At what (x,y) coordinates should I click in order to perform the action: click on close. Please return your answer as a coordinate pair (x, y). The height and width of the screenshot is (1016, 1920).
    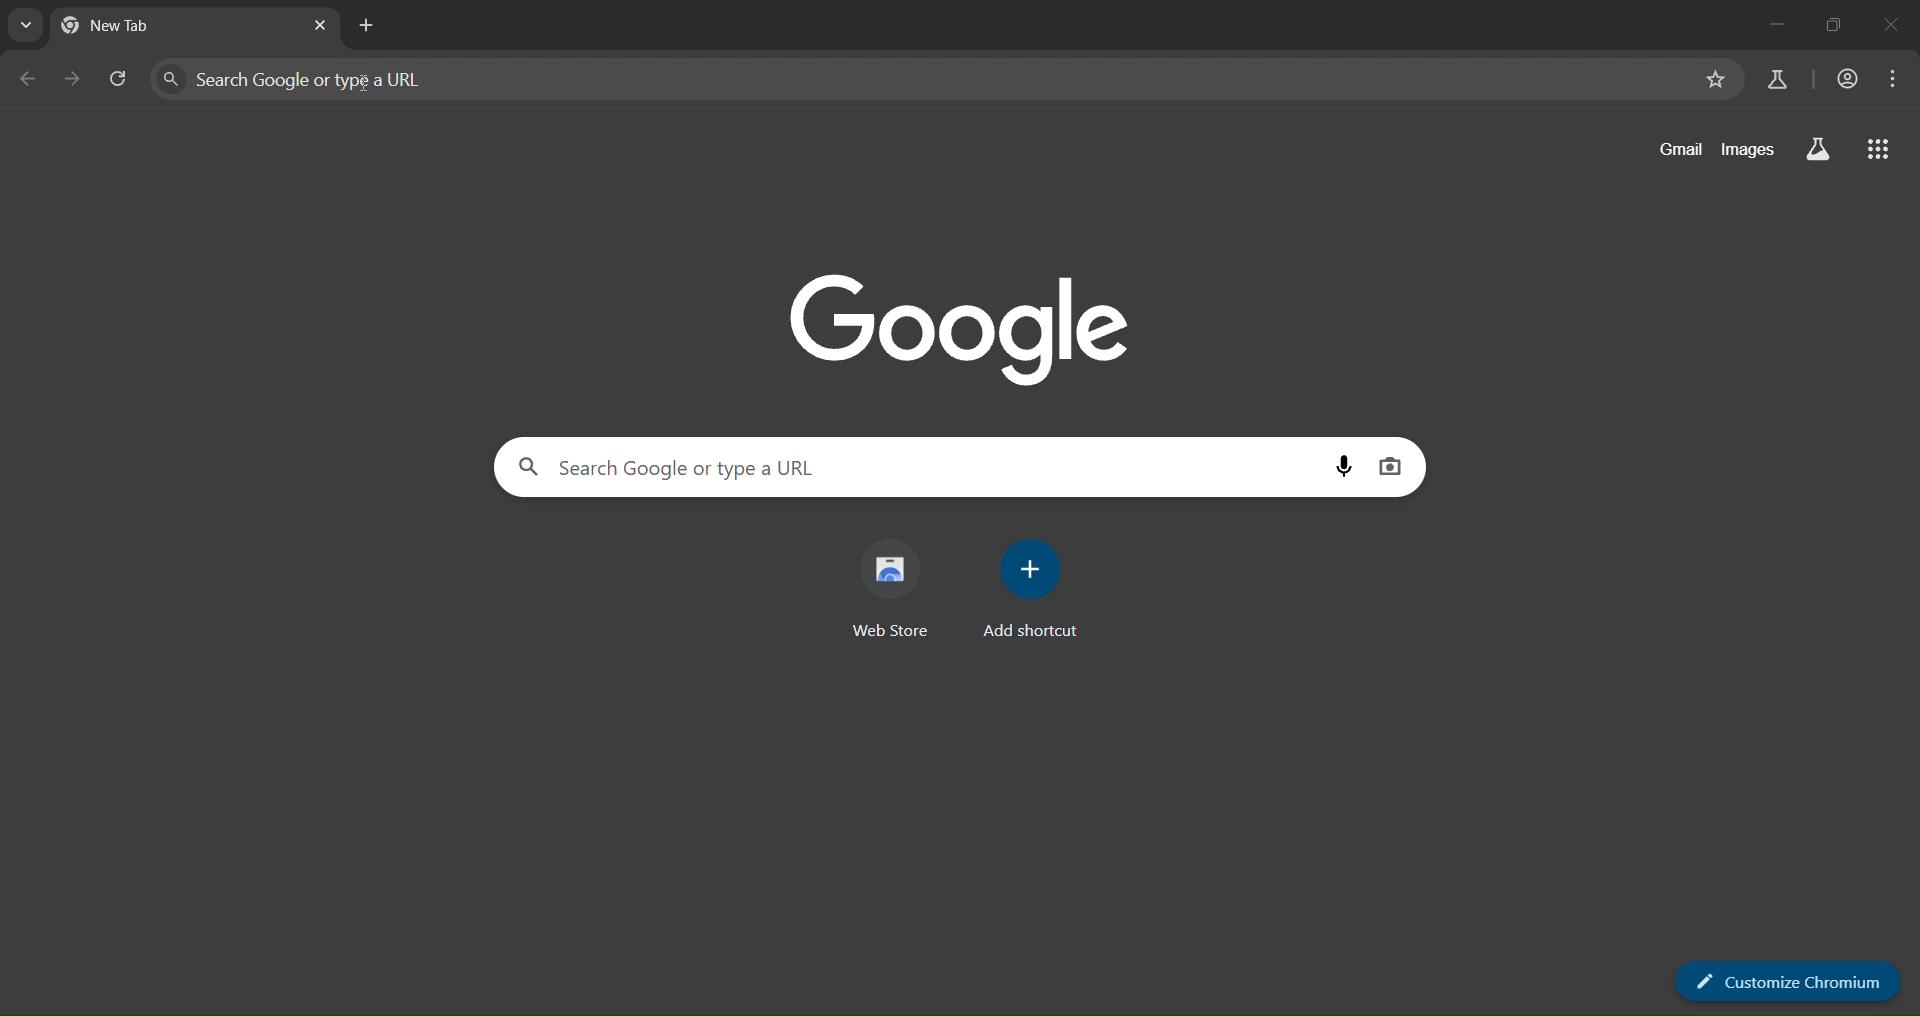
    Looking at the image, I should click on (1897, 28).